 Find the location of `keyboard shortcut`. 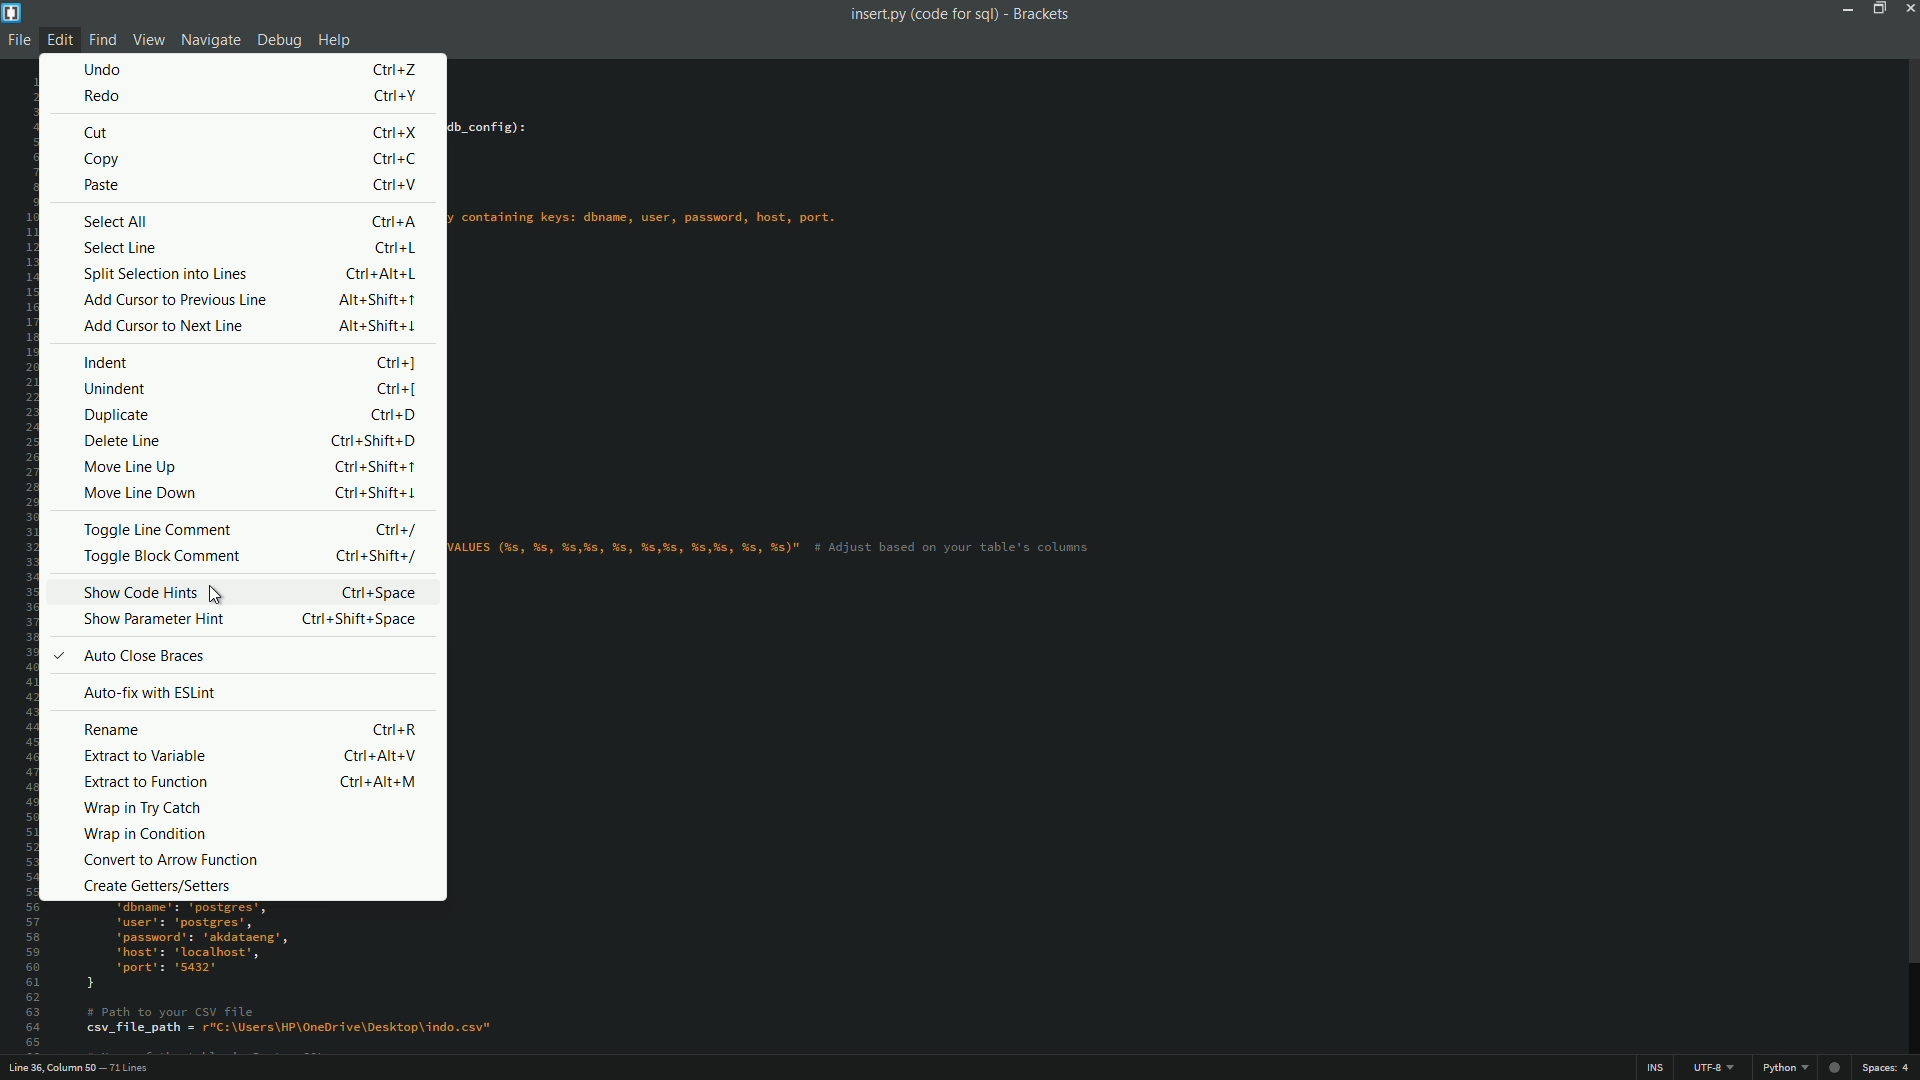

keyboard shortcut is located at coordinates (393, 158).